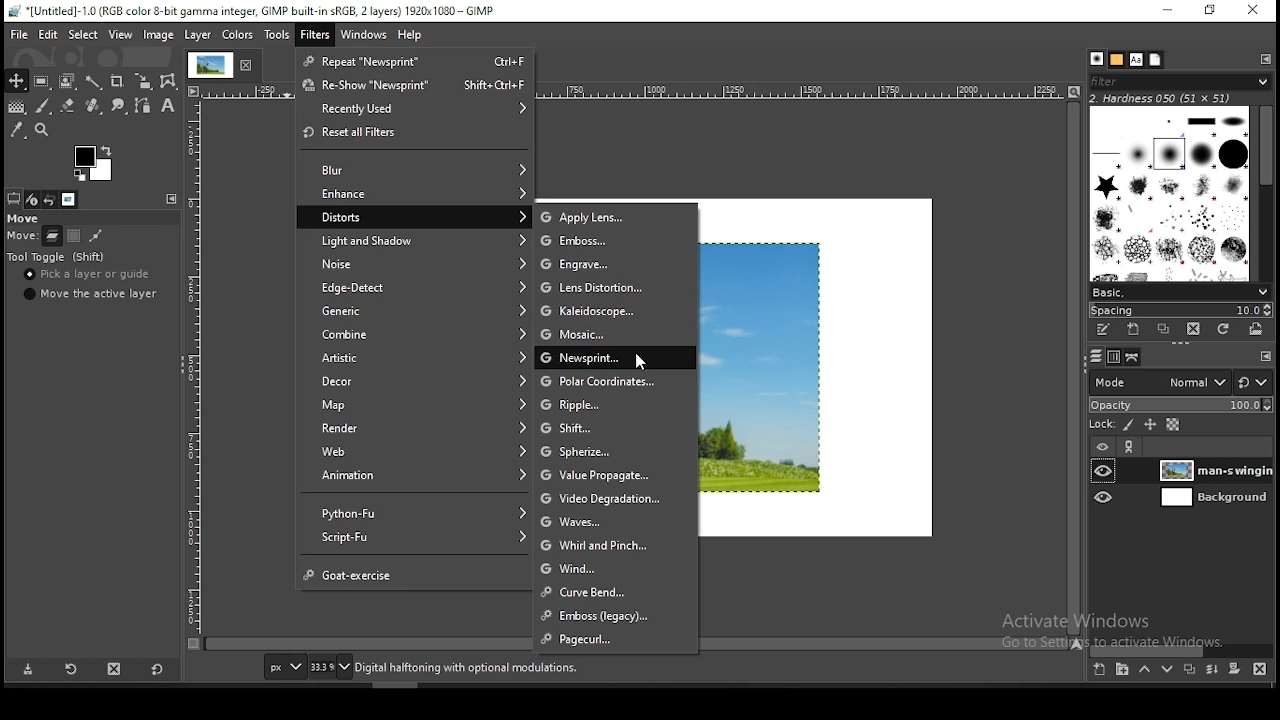 The width and height of the screenshot is (1280, 720). I want to click on combine, so click(413, 334).